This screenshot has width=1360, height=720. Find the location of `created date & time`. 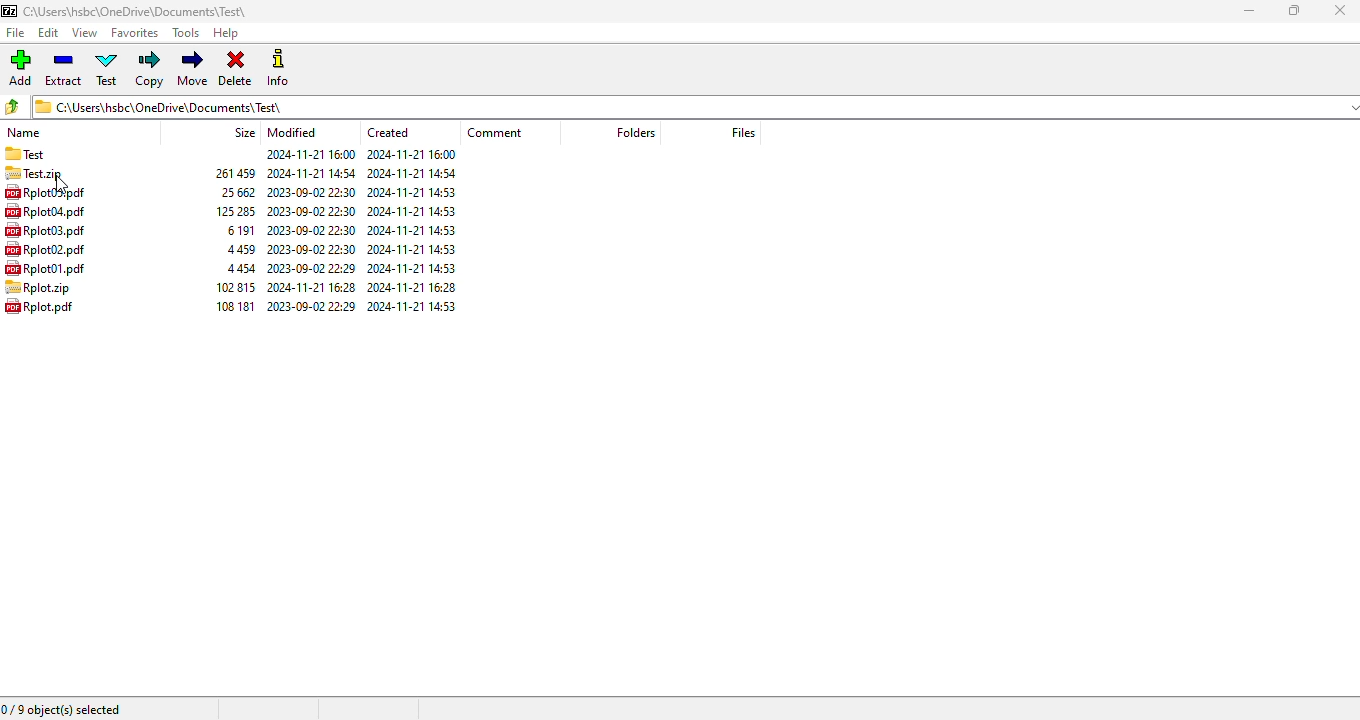

created date & time is located at coordinates (413, 211).